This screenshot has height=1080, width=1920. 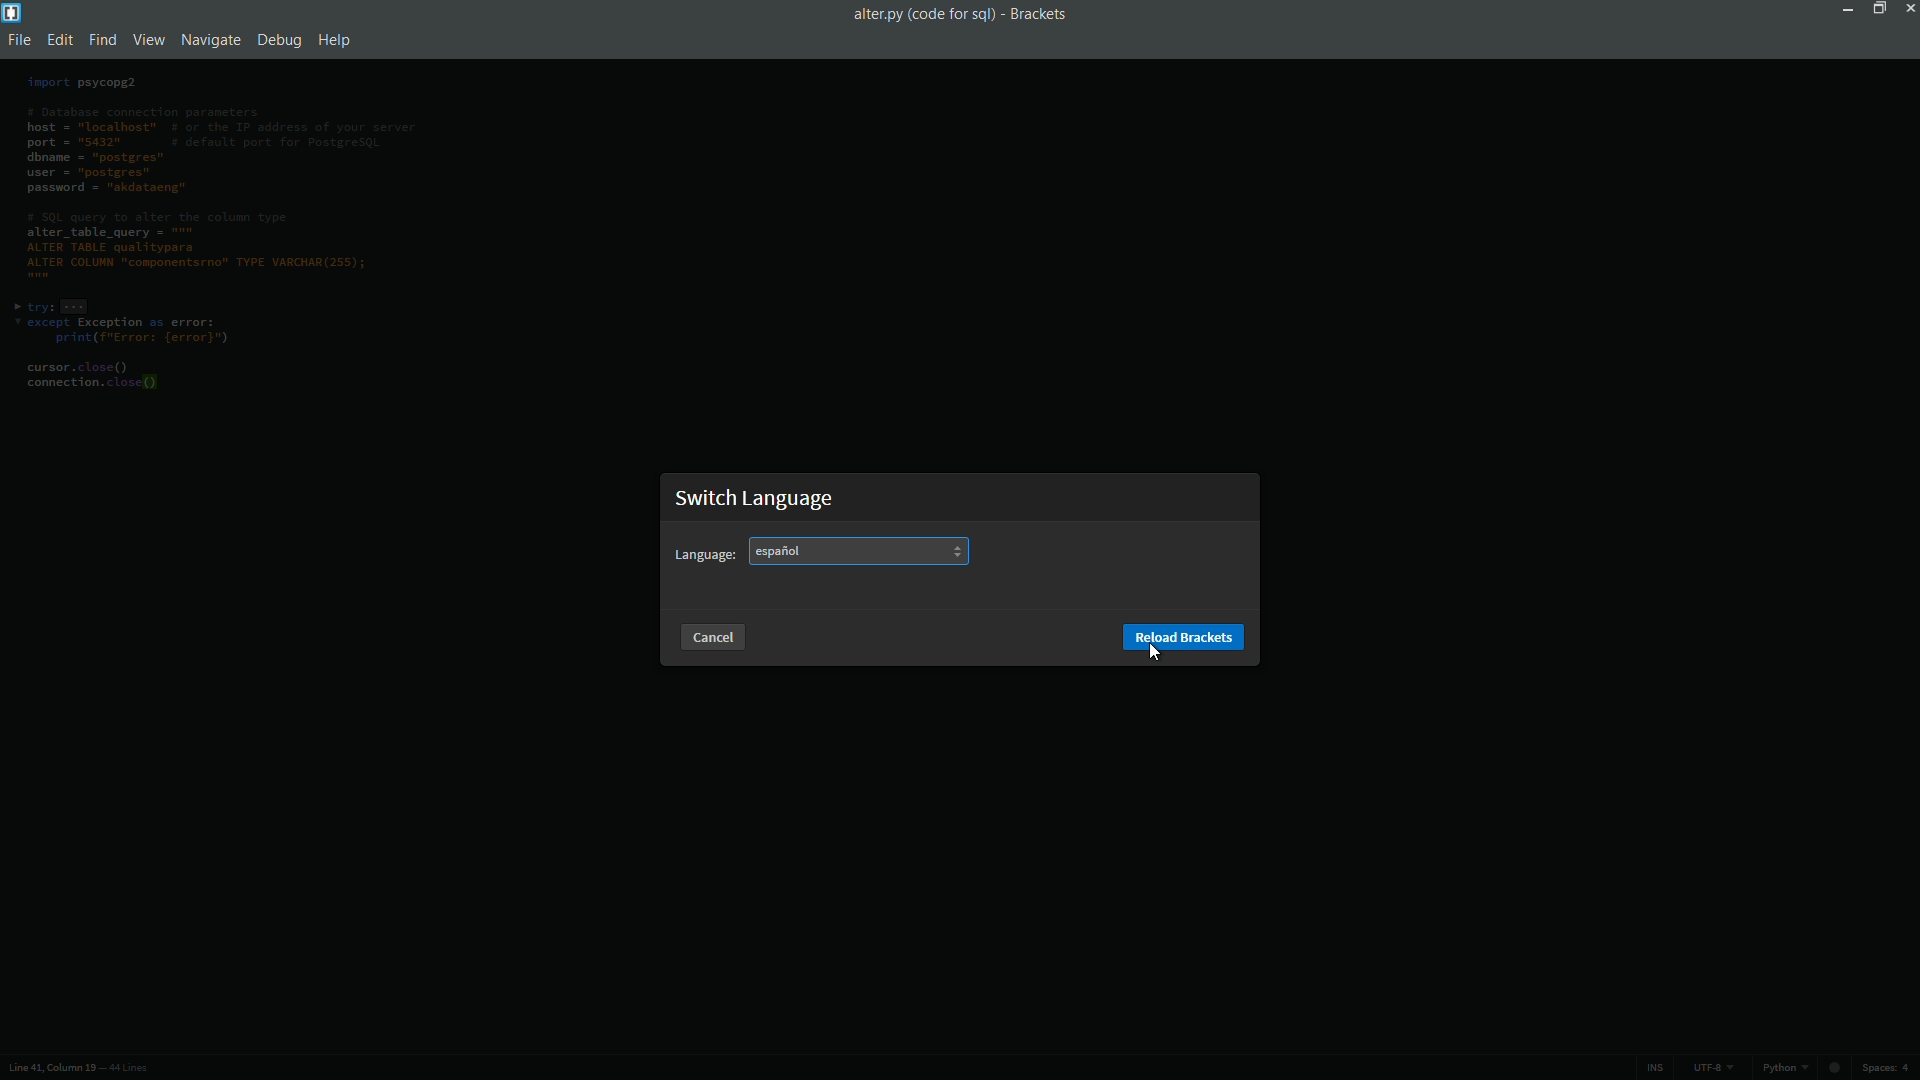 I want to click on maximize, so click(x=1877, y=10).